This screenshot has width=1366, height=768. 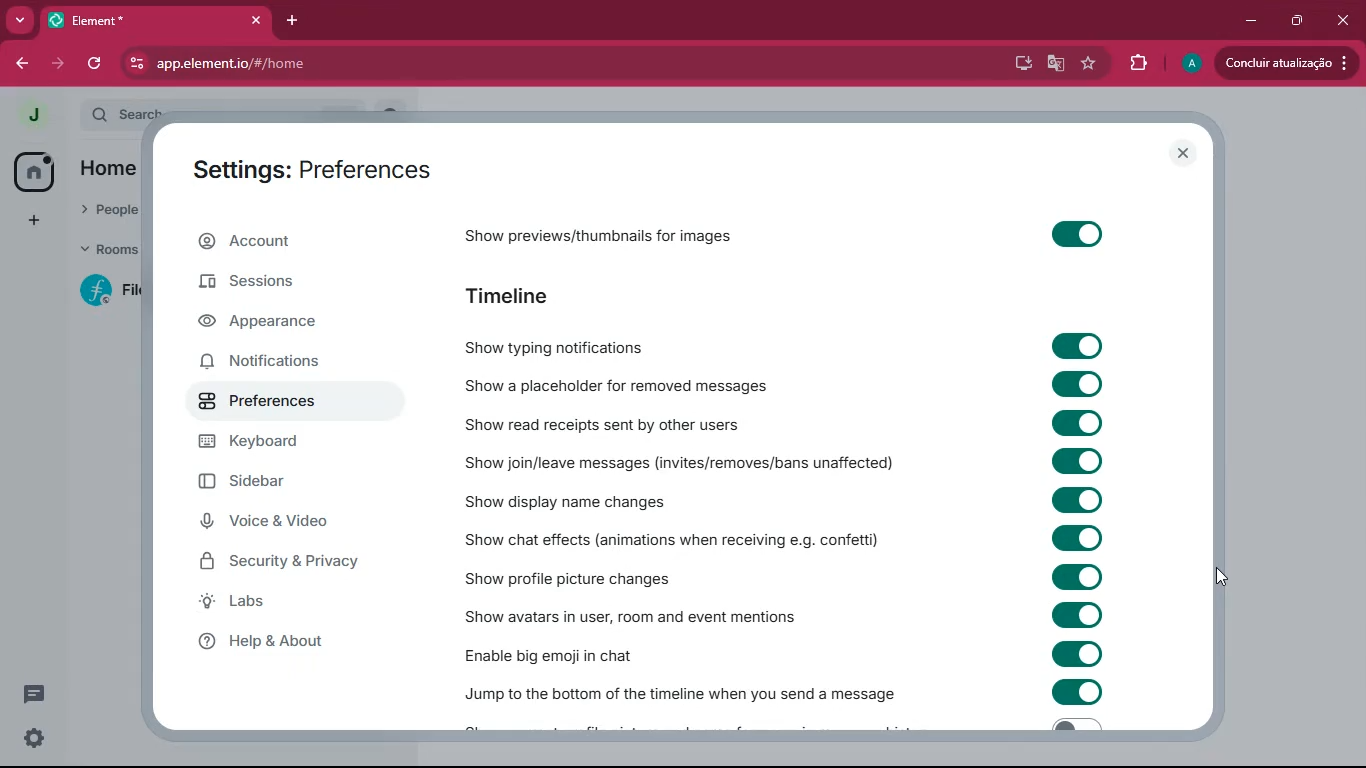 I want to click on show read receipts sent by other users, so click(x=672, y=421).